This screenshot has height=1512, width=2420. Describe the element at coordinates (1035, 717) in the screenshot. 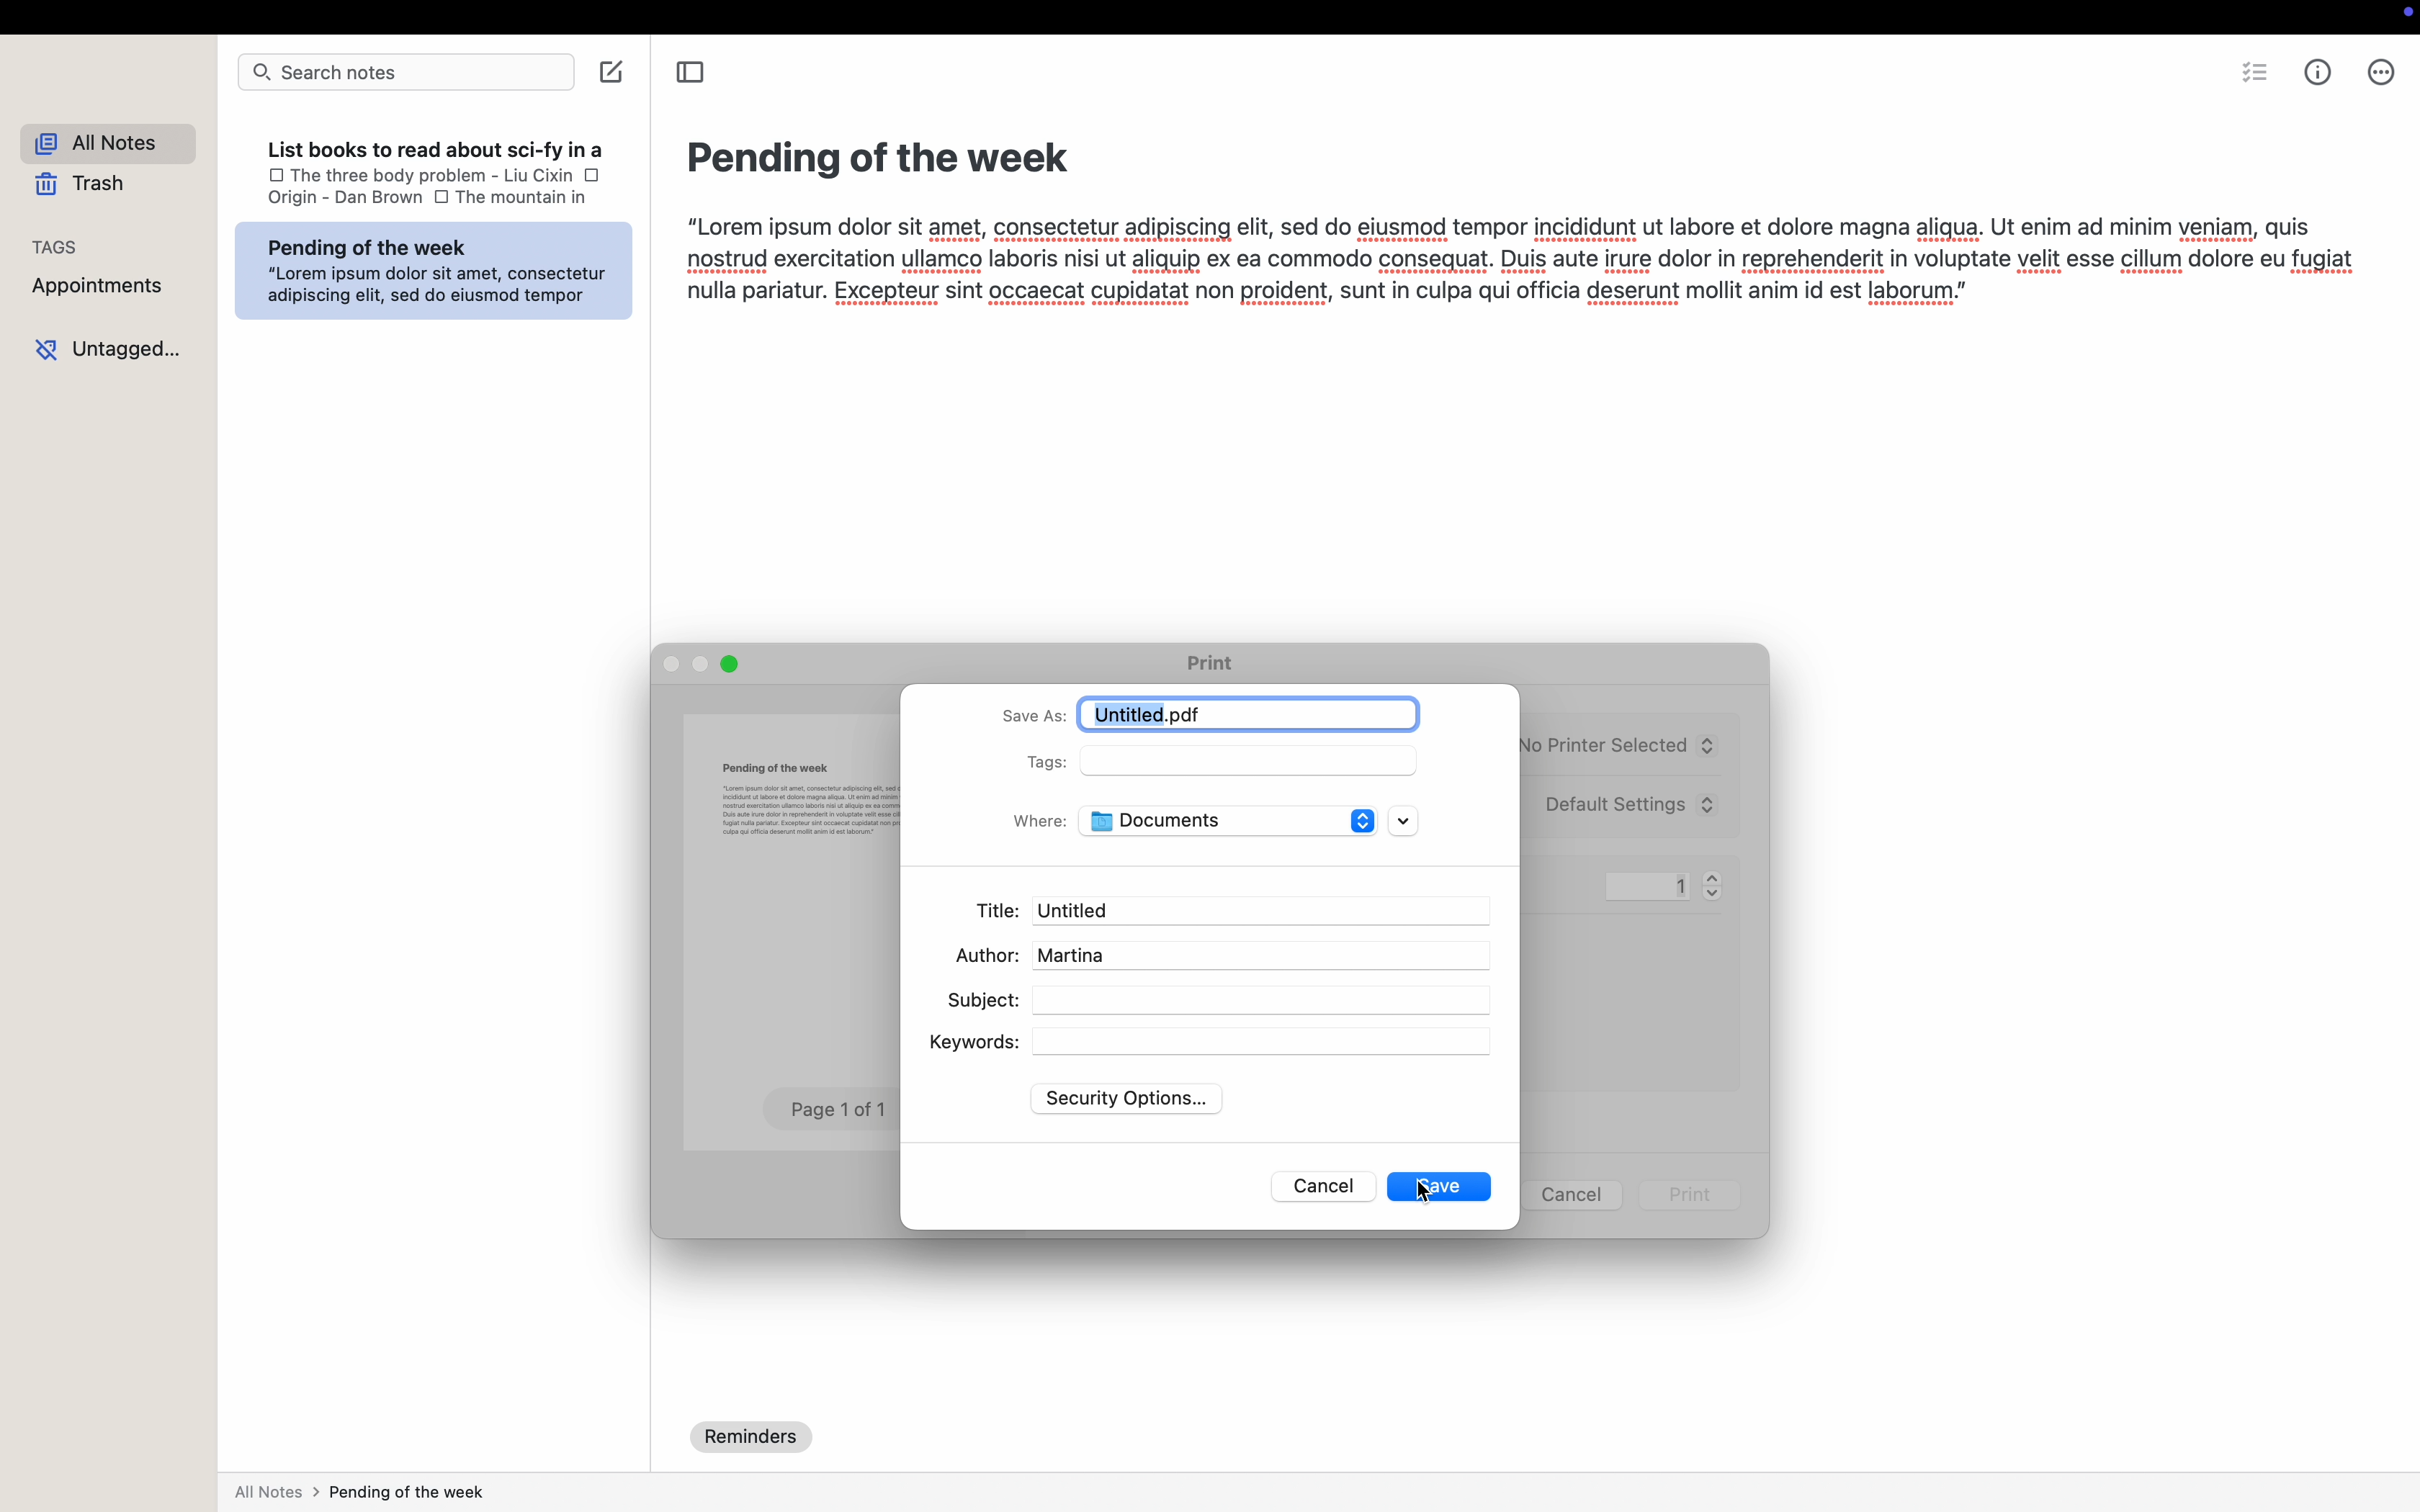

I see `save as` at that location.